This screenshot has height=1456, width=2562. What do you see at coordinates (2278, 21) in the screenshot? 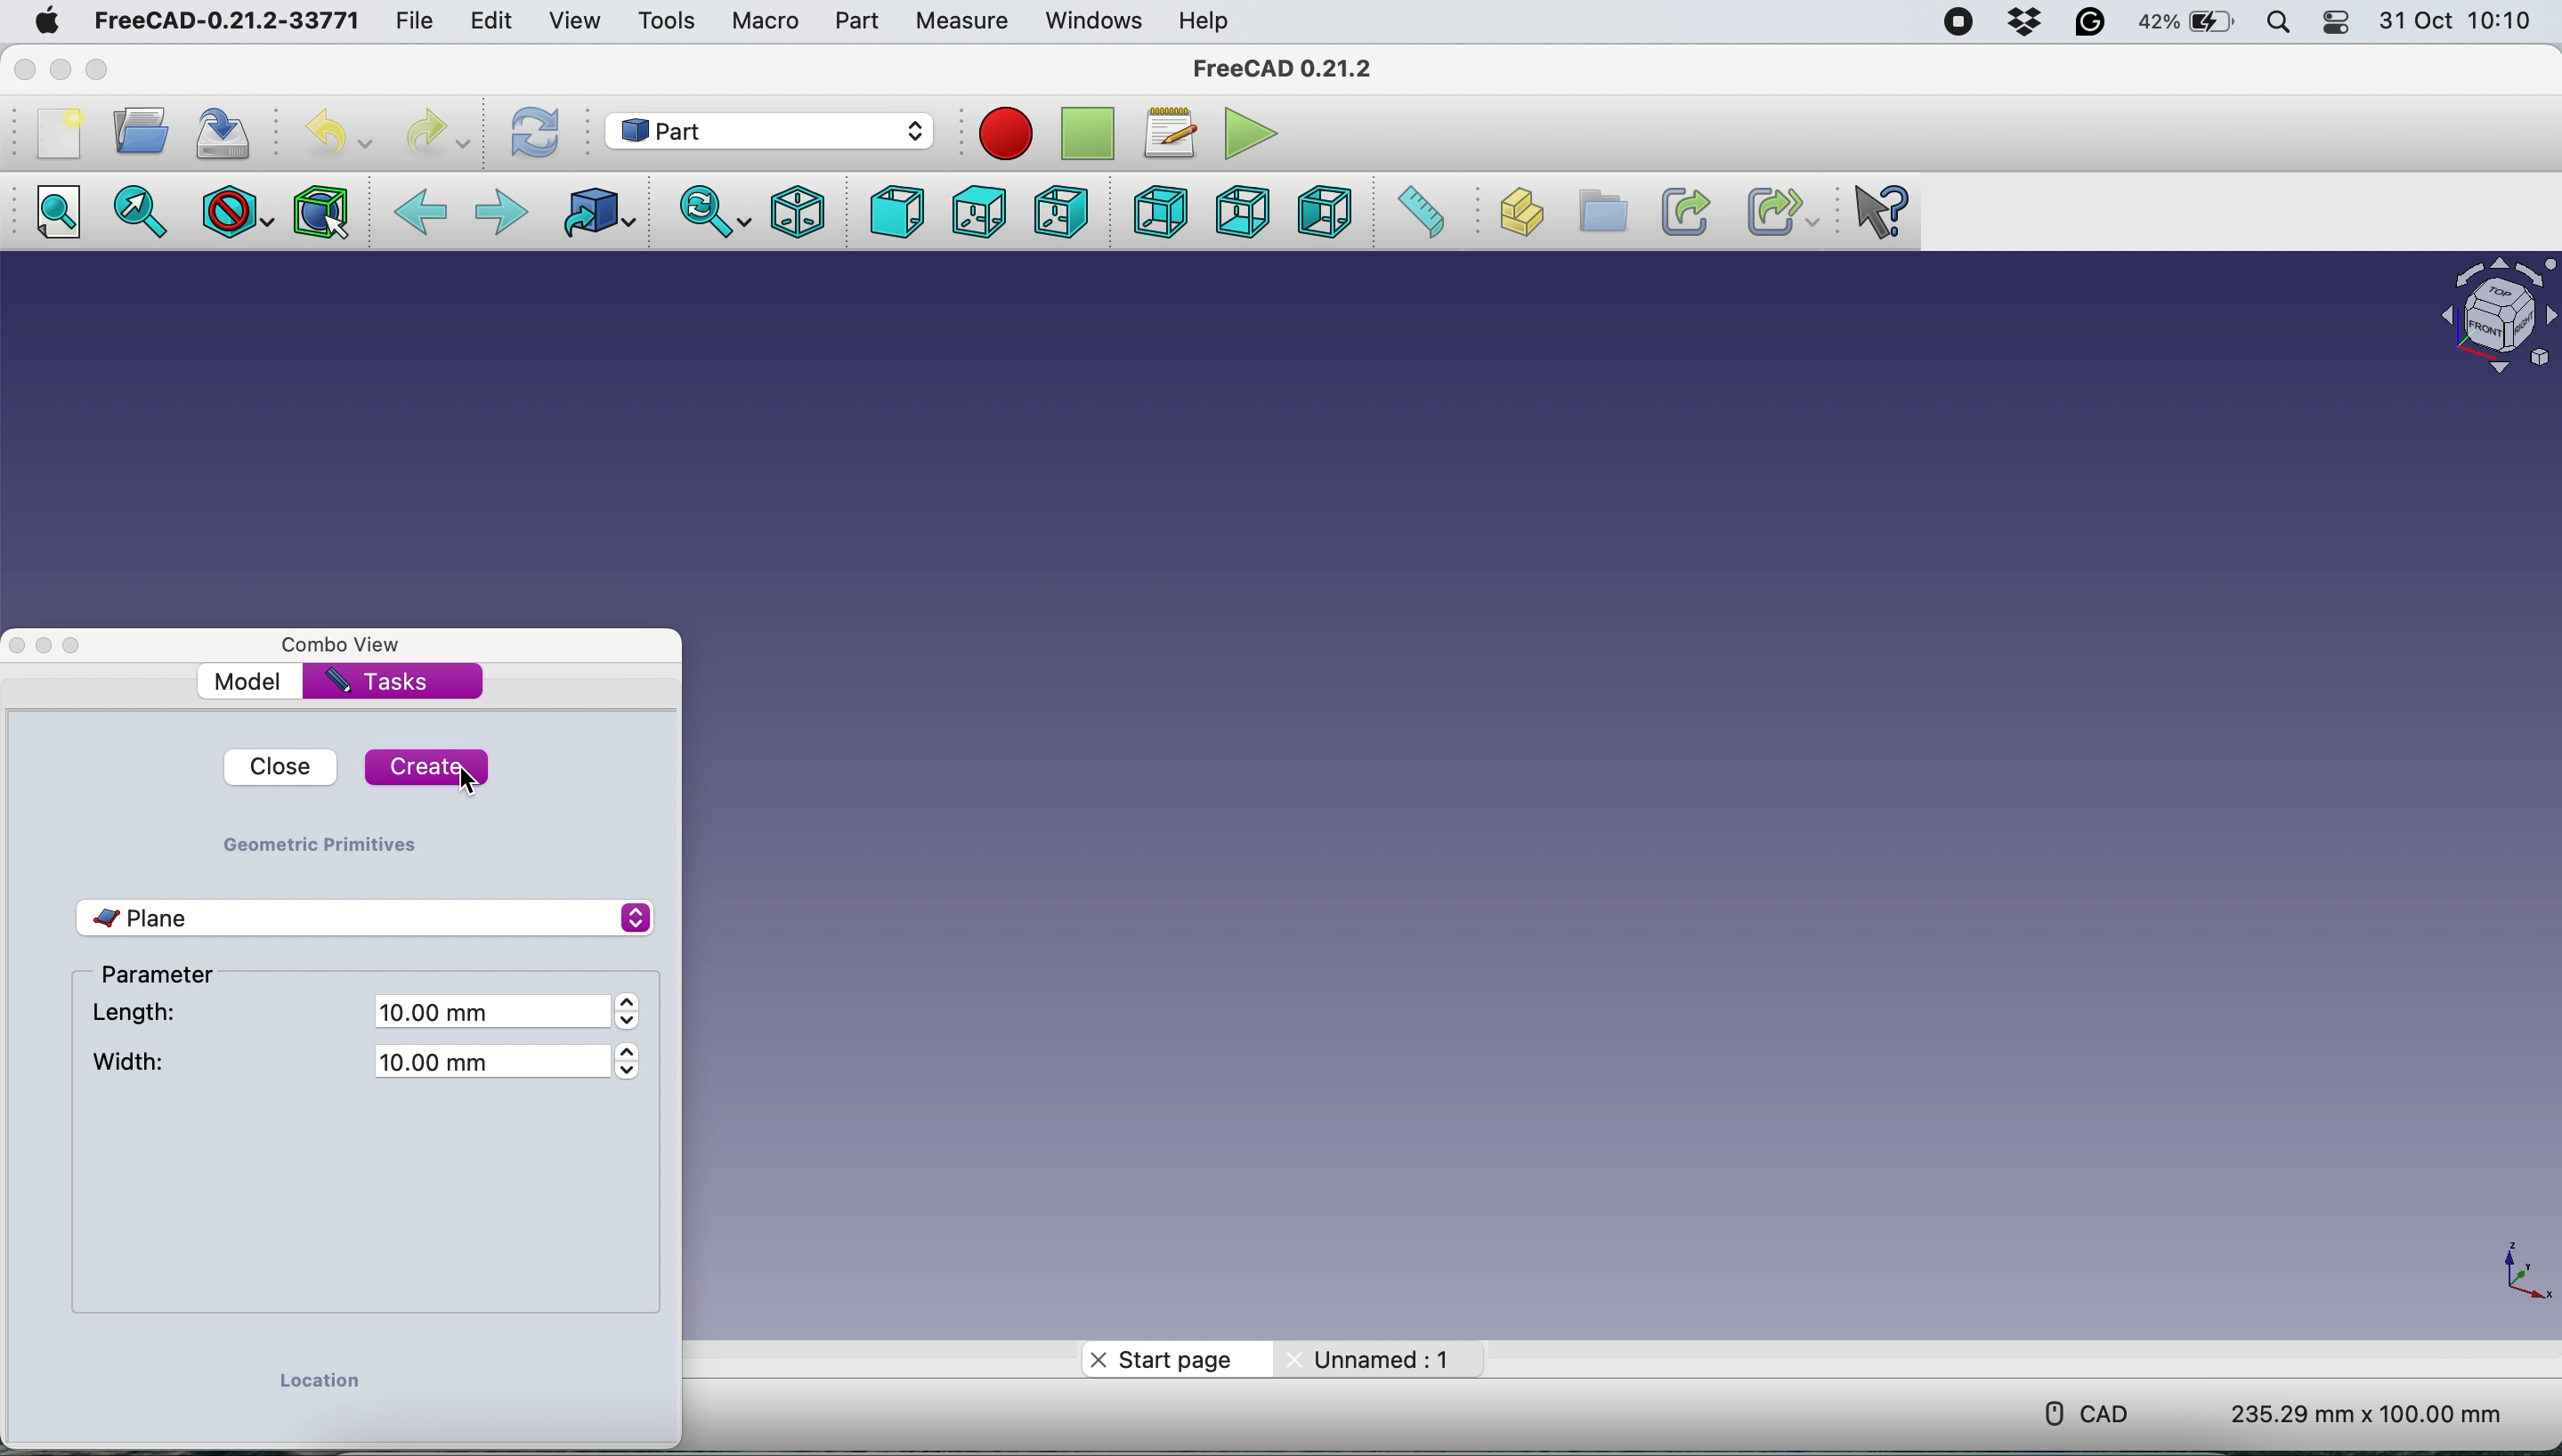
I see `Spotlight Search` at bounding box center [2278, 21].